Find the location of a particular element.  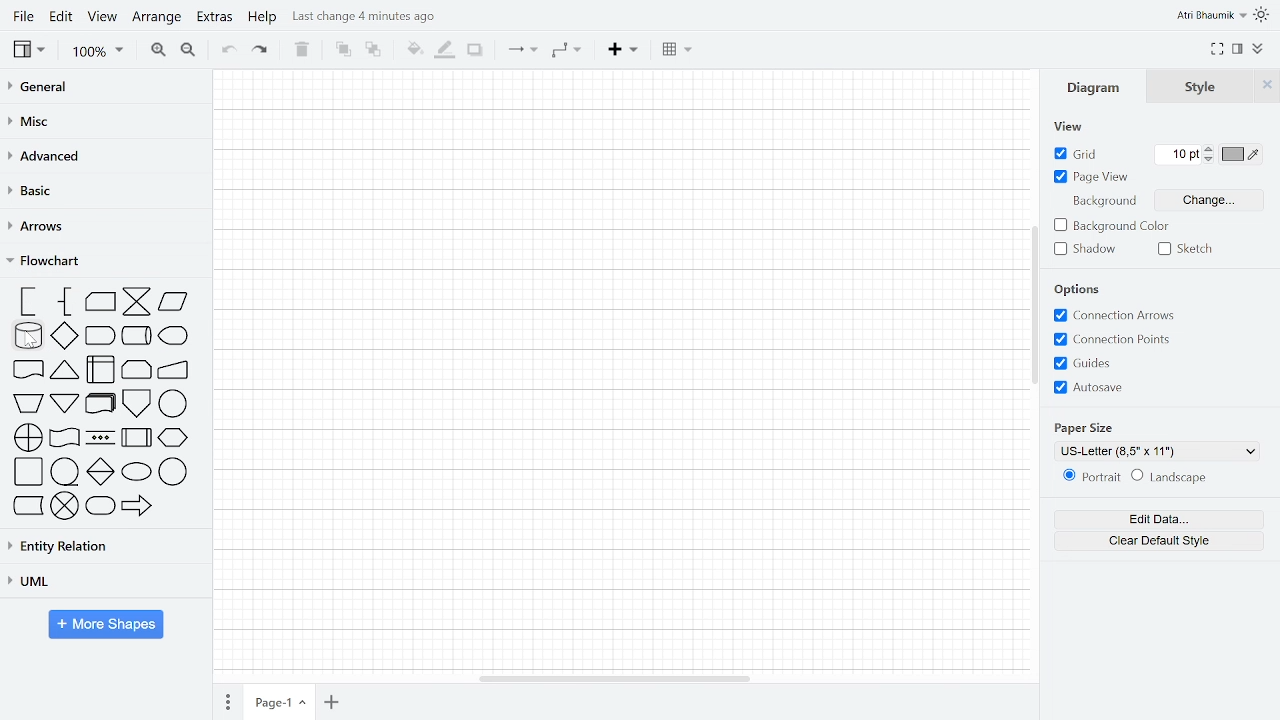

Diagram is located at coordinates (1095, 88).